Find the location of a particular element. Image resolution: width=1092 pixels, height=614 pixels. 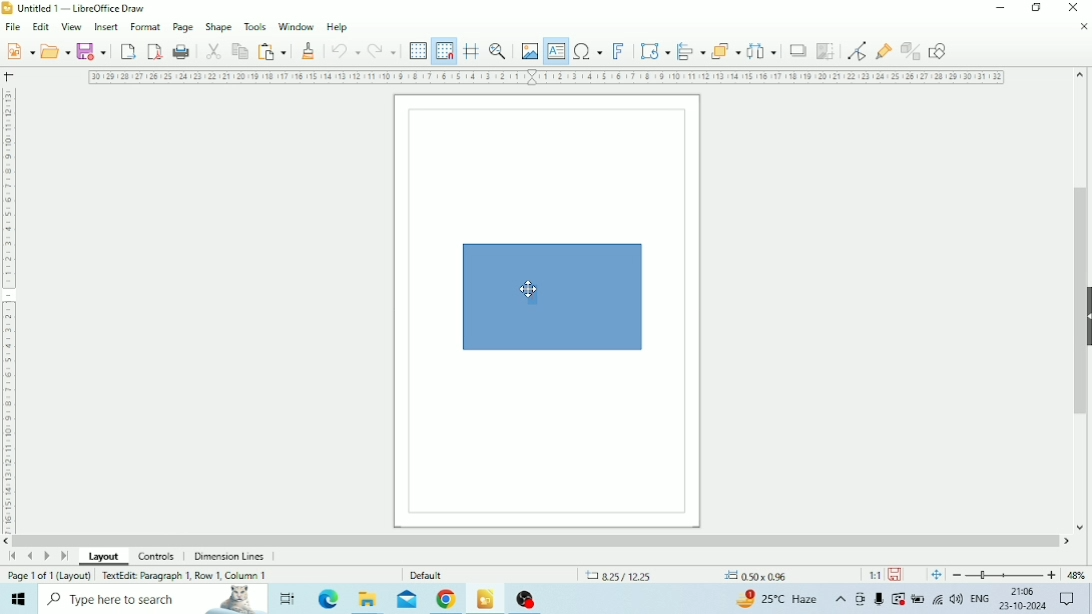

Close is located at coordinates (1074, 7).